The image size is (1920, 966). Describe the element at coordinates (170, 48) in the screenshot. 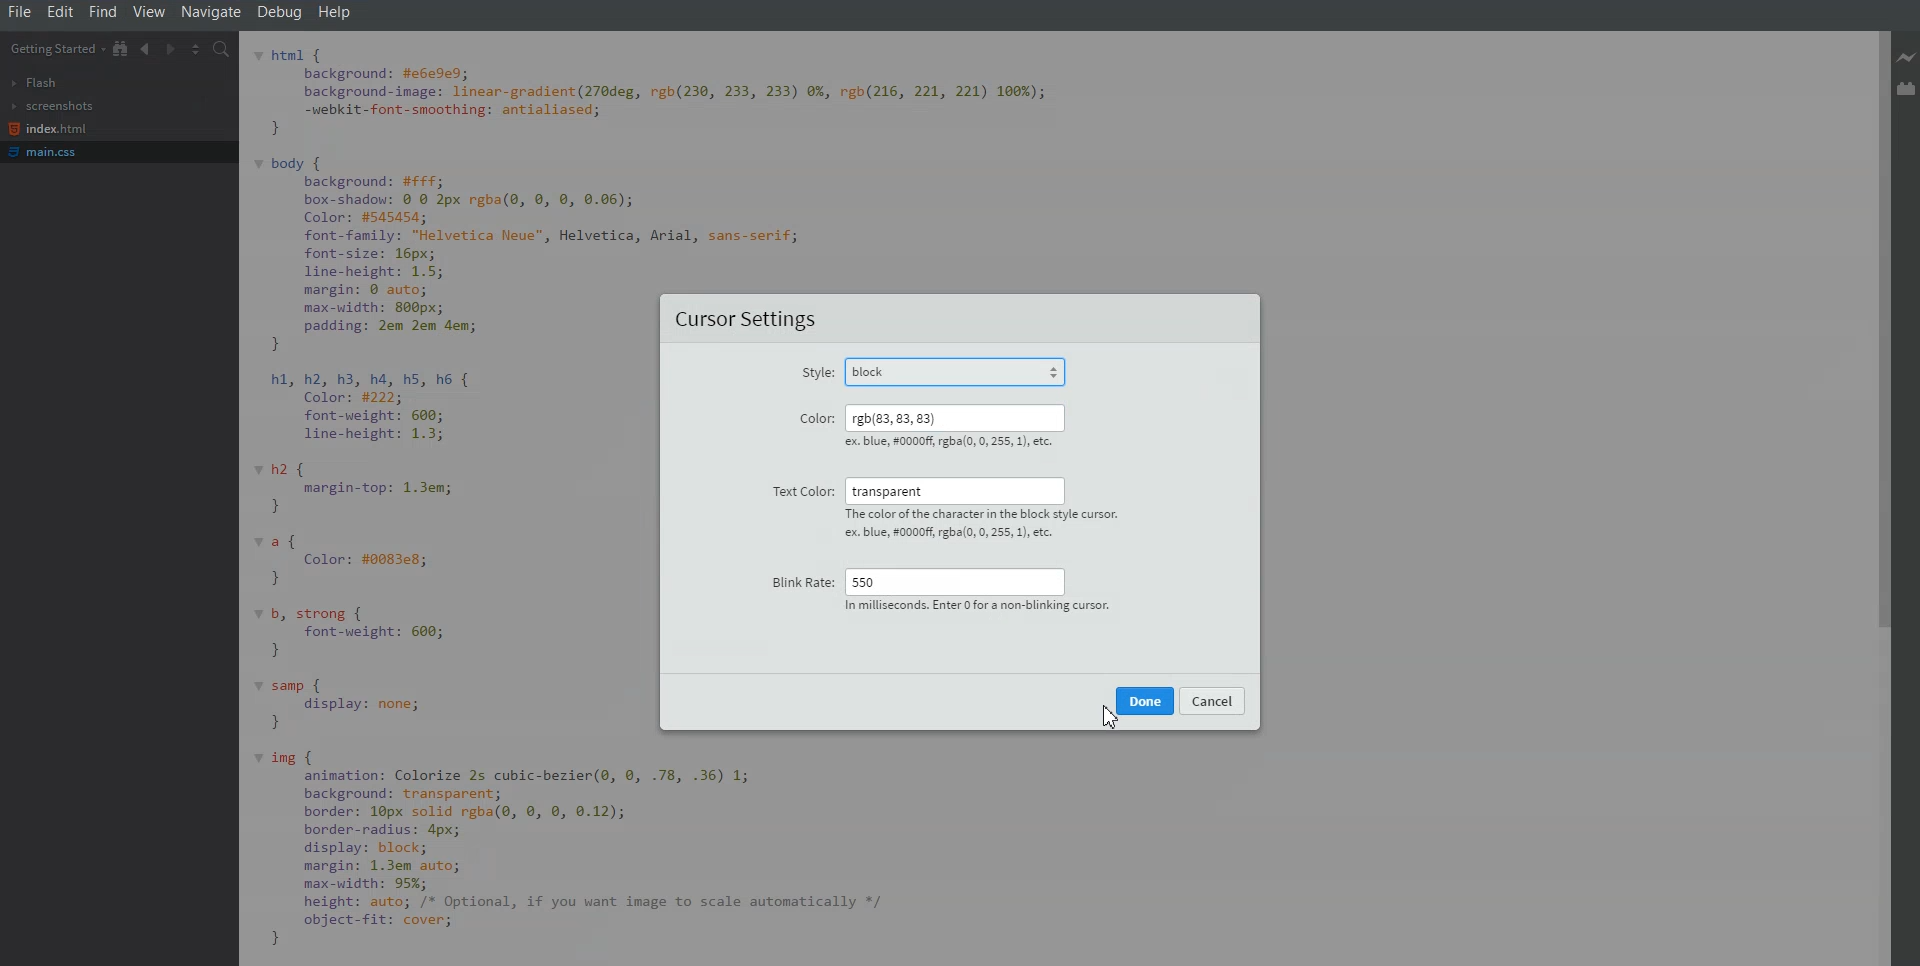

I see `Navigate Forwards` at that location.